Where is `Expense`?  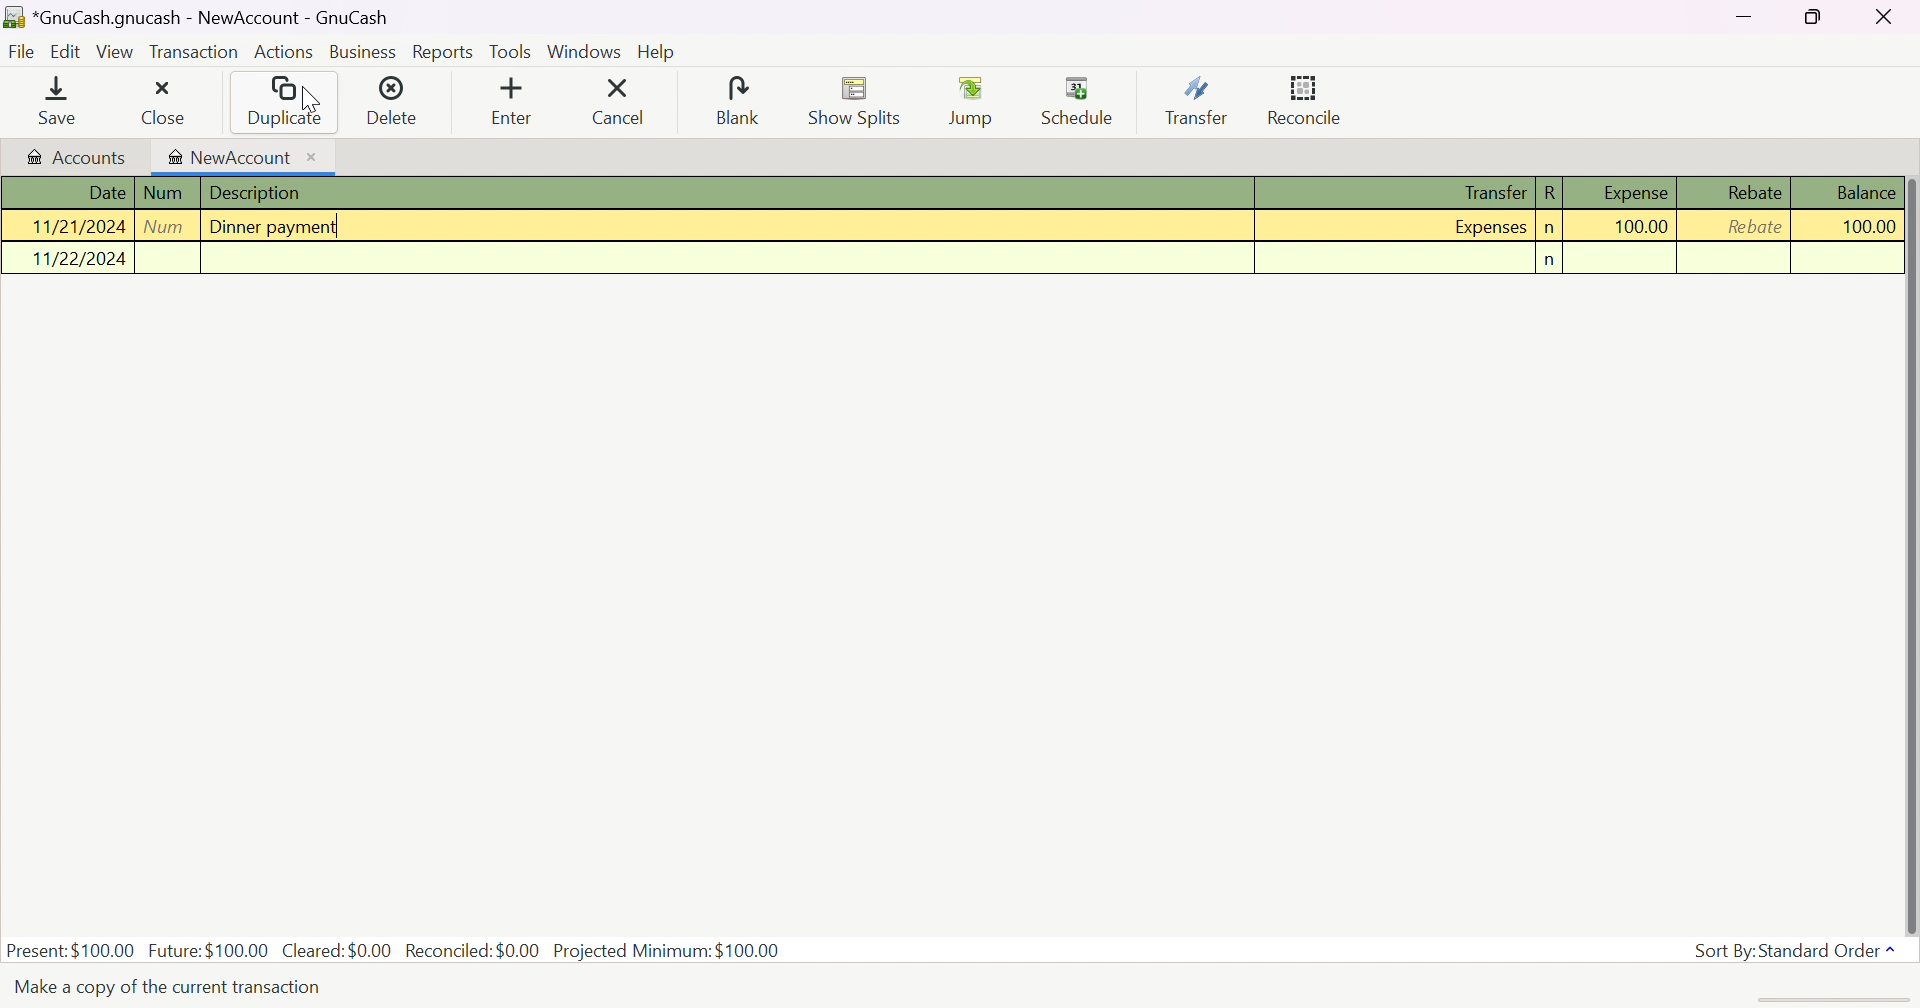
Expense is located at coordinates (1634, 192).